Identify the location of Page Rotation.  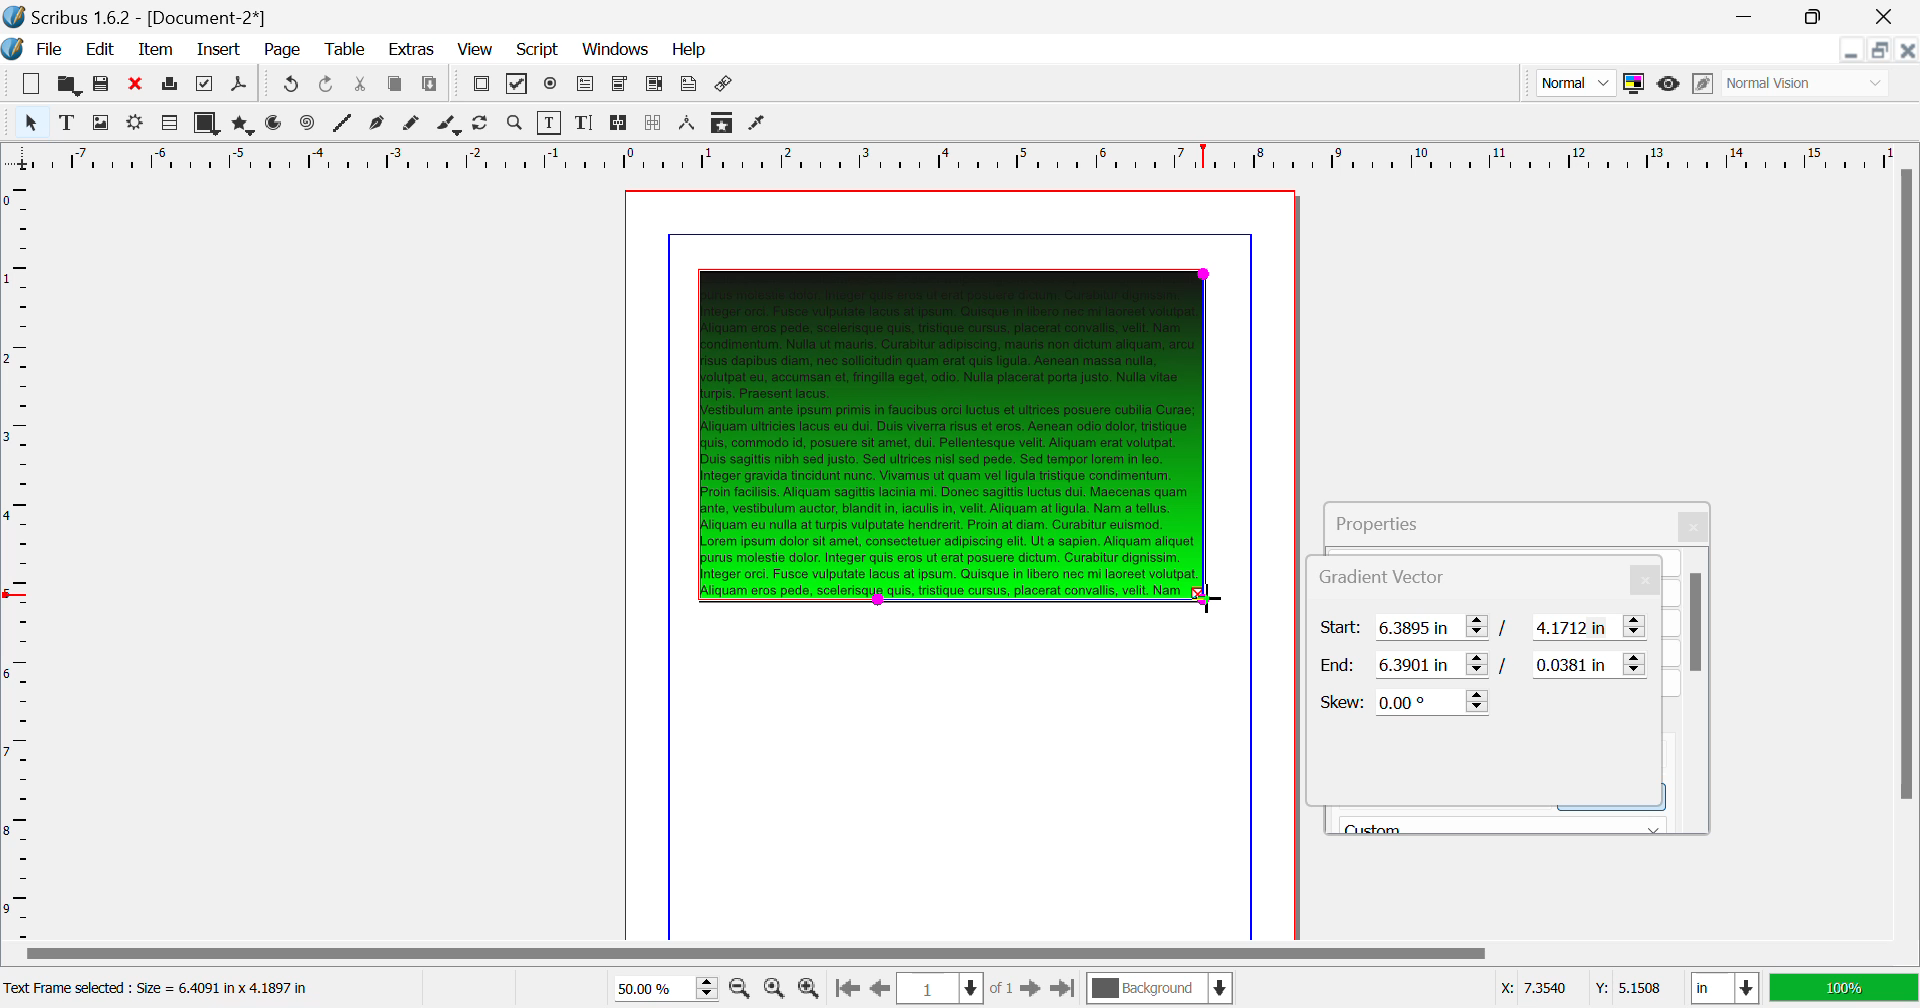
(485, 125).